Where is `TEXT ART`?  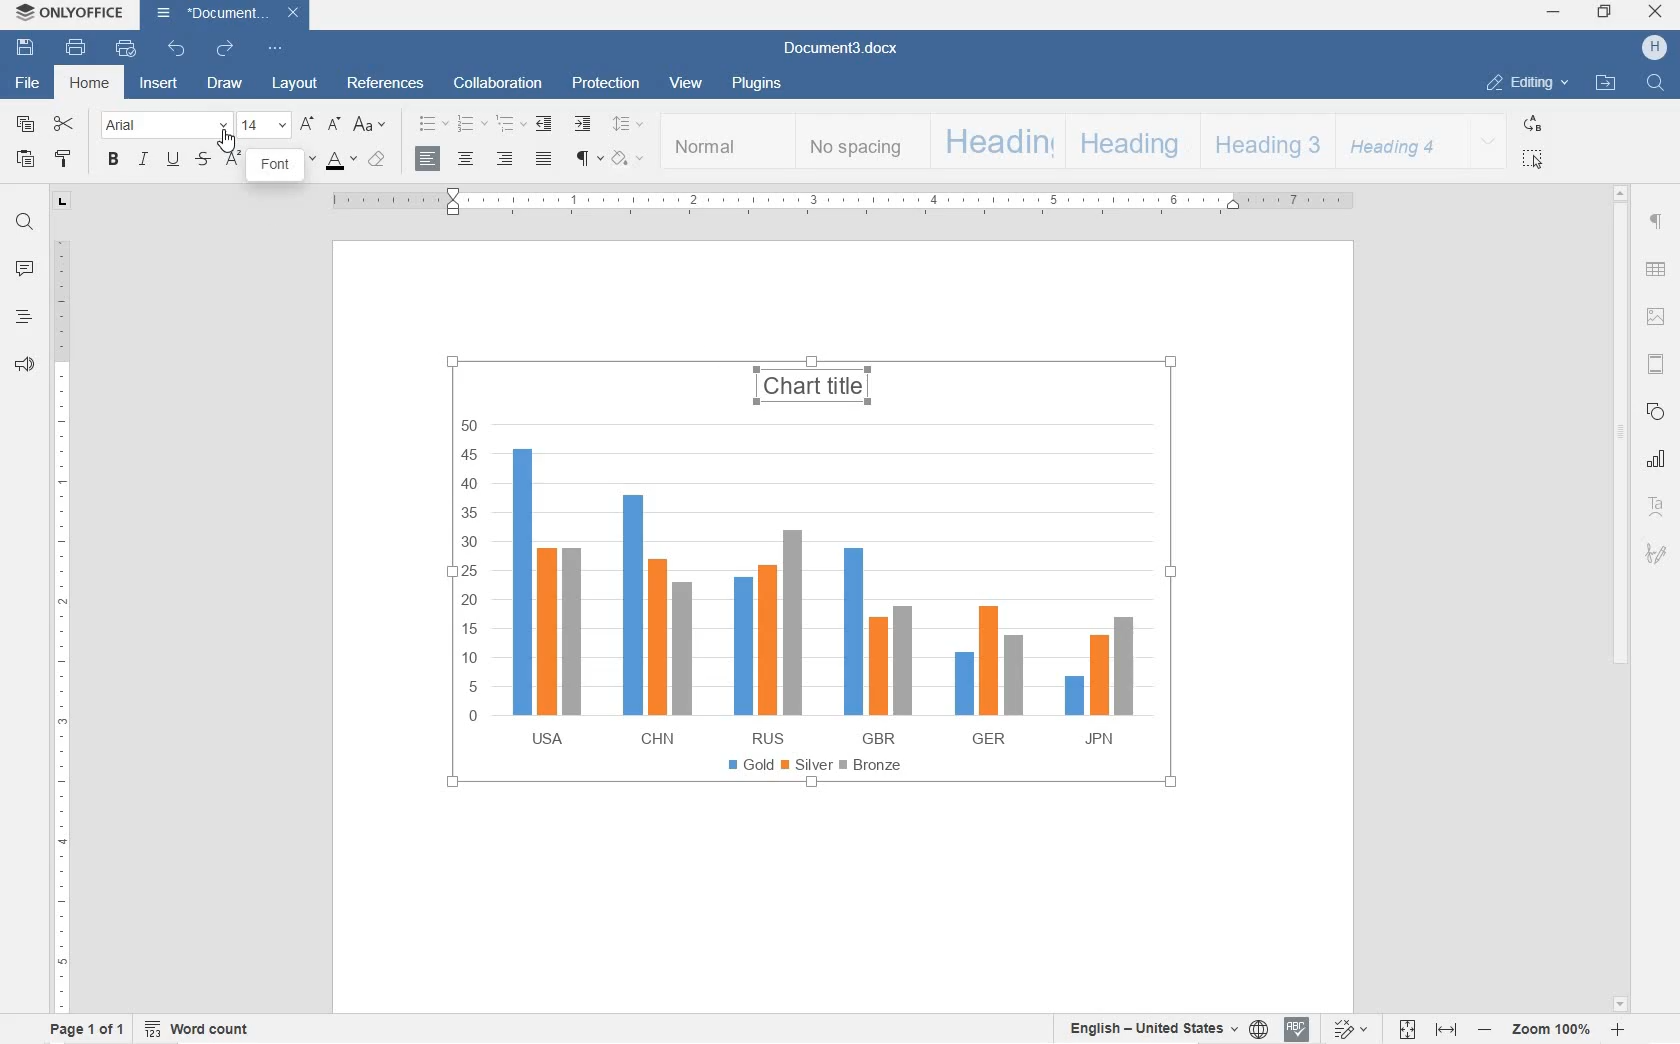
TEXT ART is located at coordinates (1655, 504).